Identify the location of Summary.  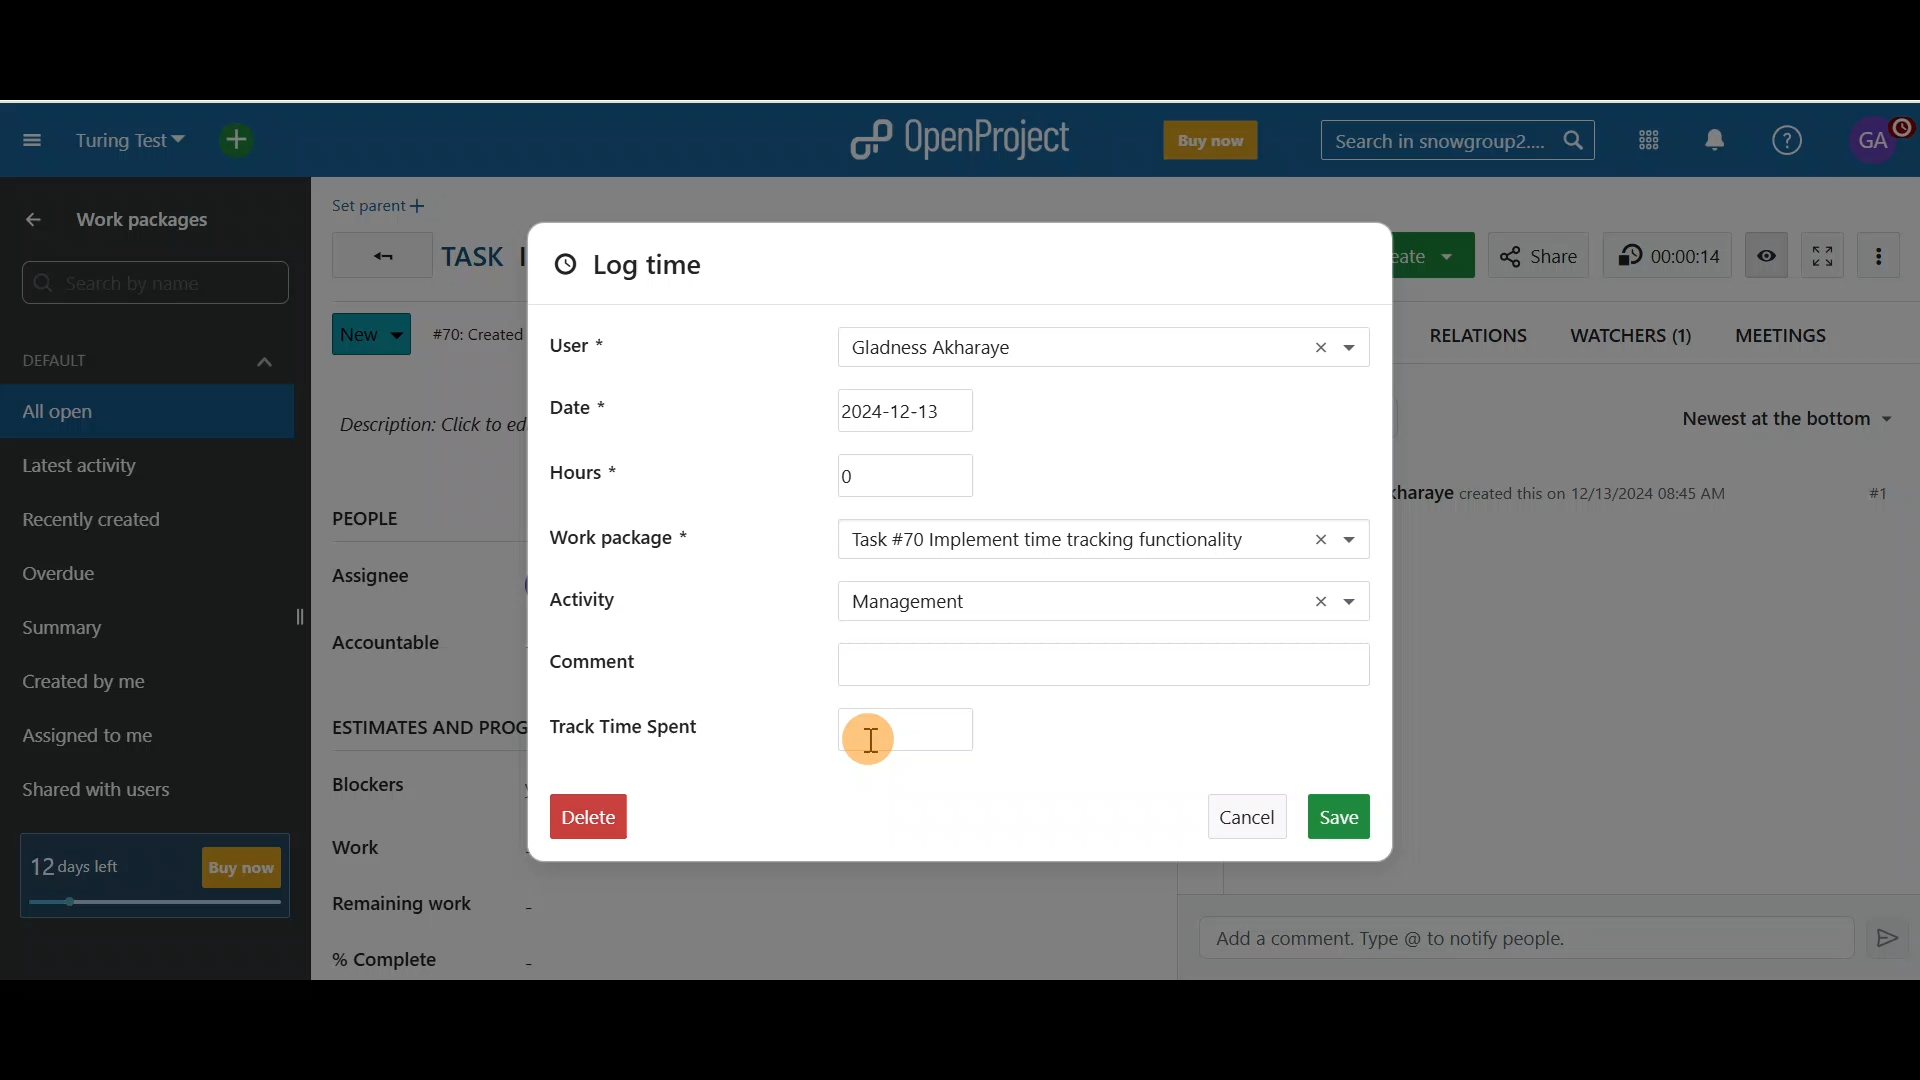
(158, 631).